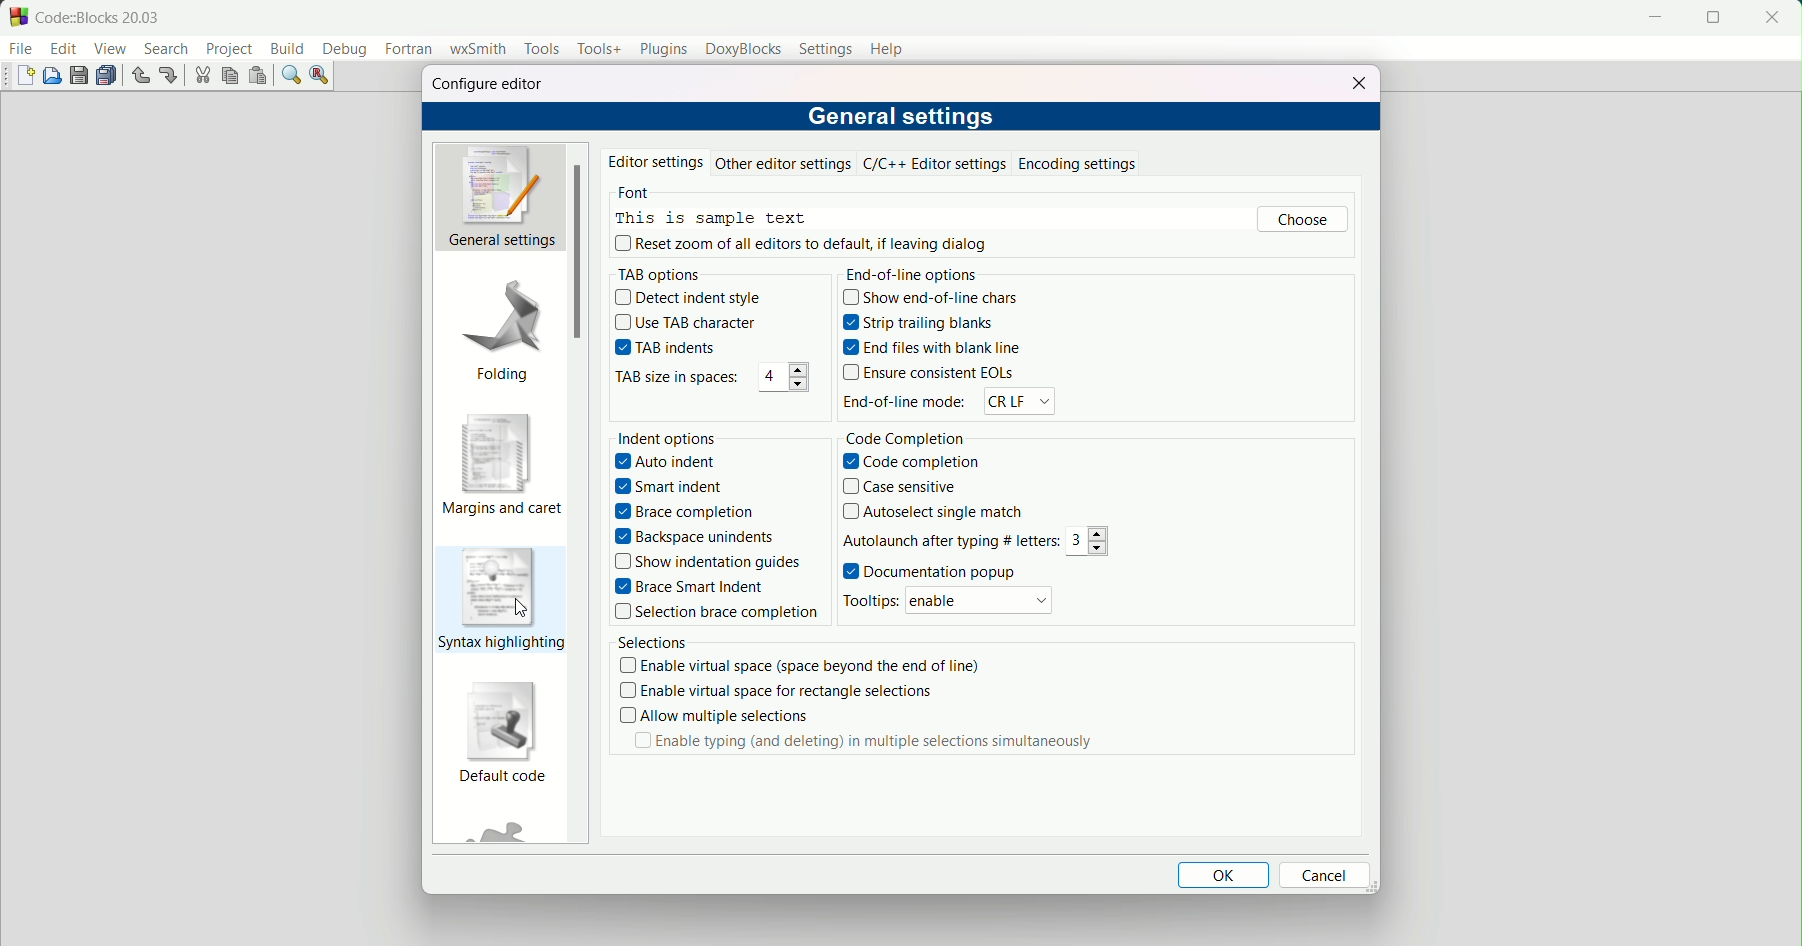 This screenshot has height=946, width=1802. Describe the element at coordinates (917, 274) in the screenshot. I see `end of line` at that location.